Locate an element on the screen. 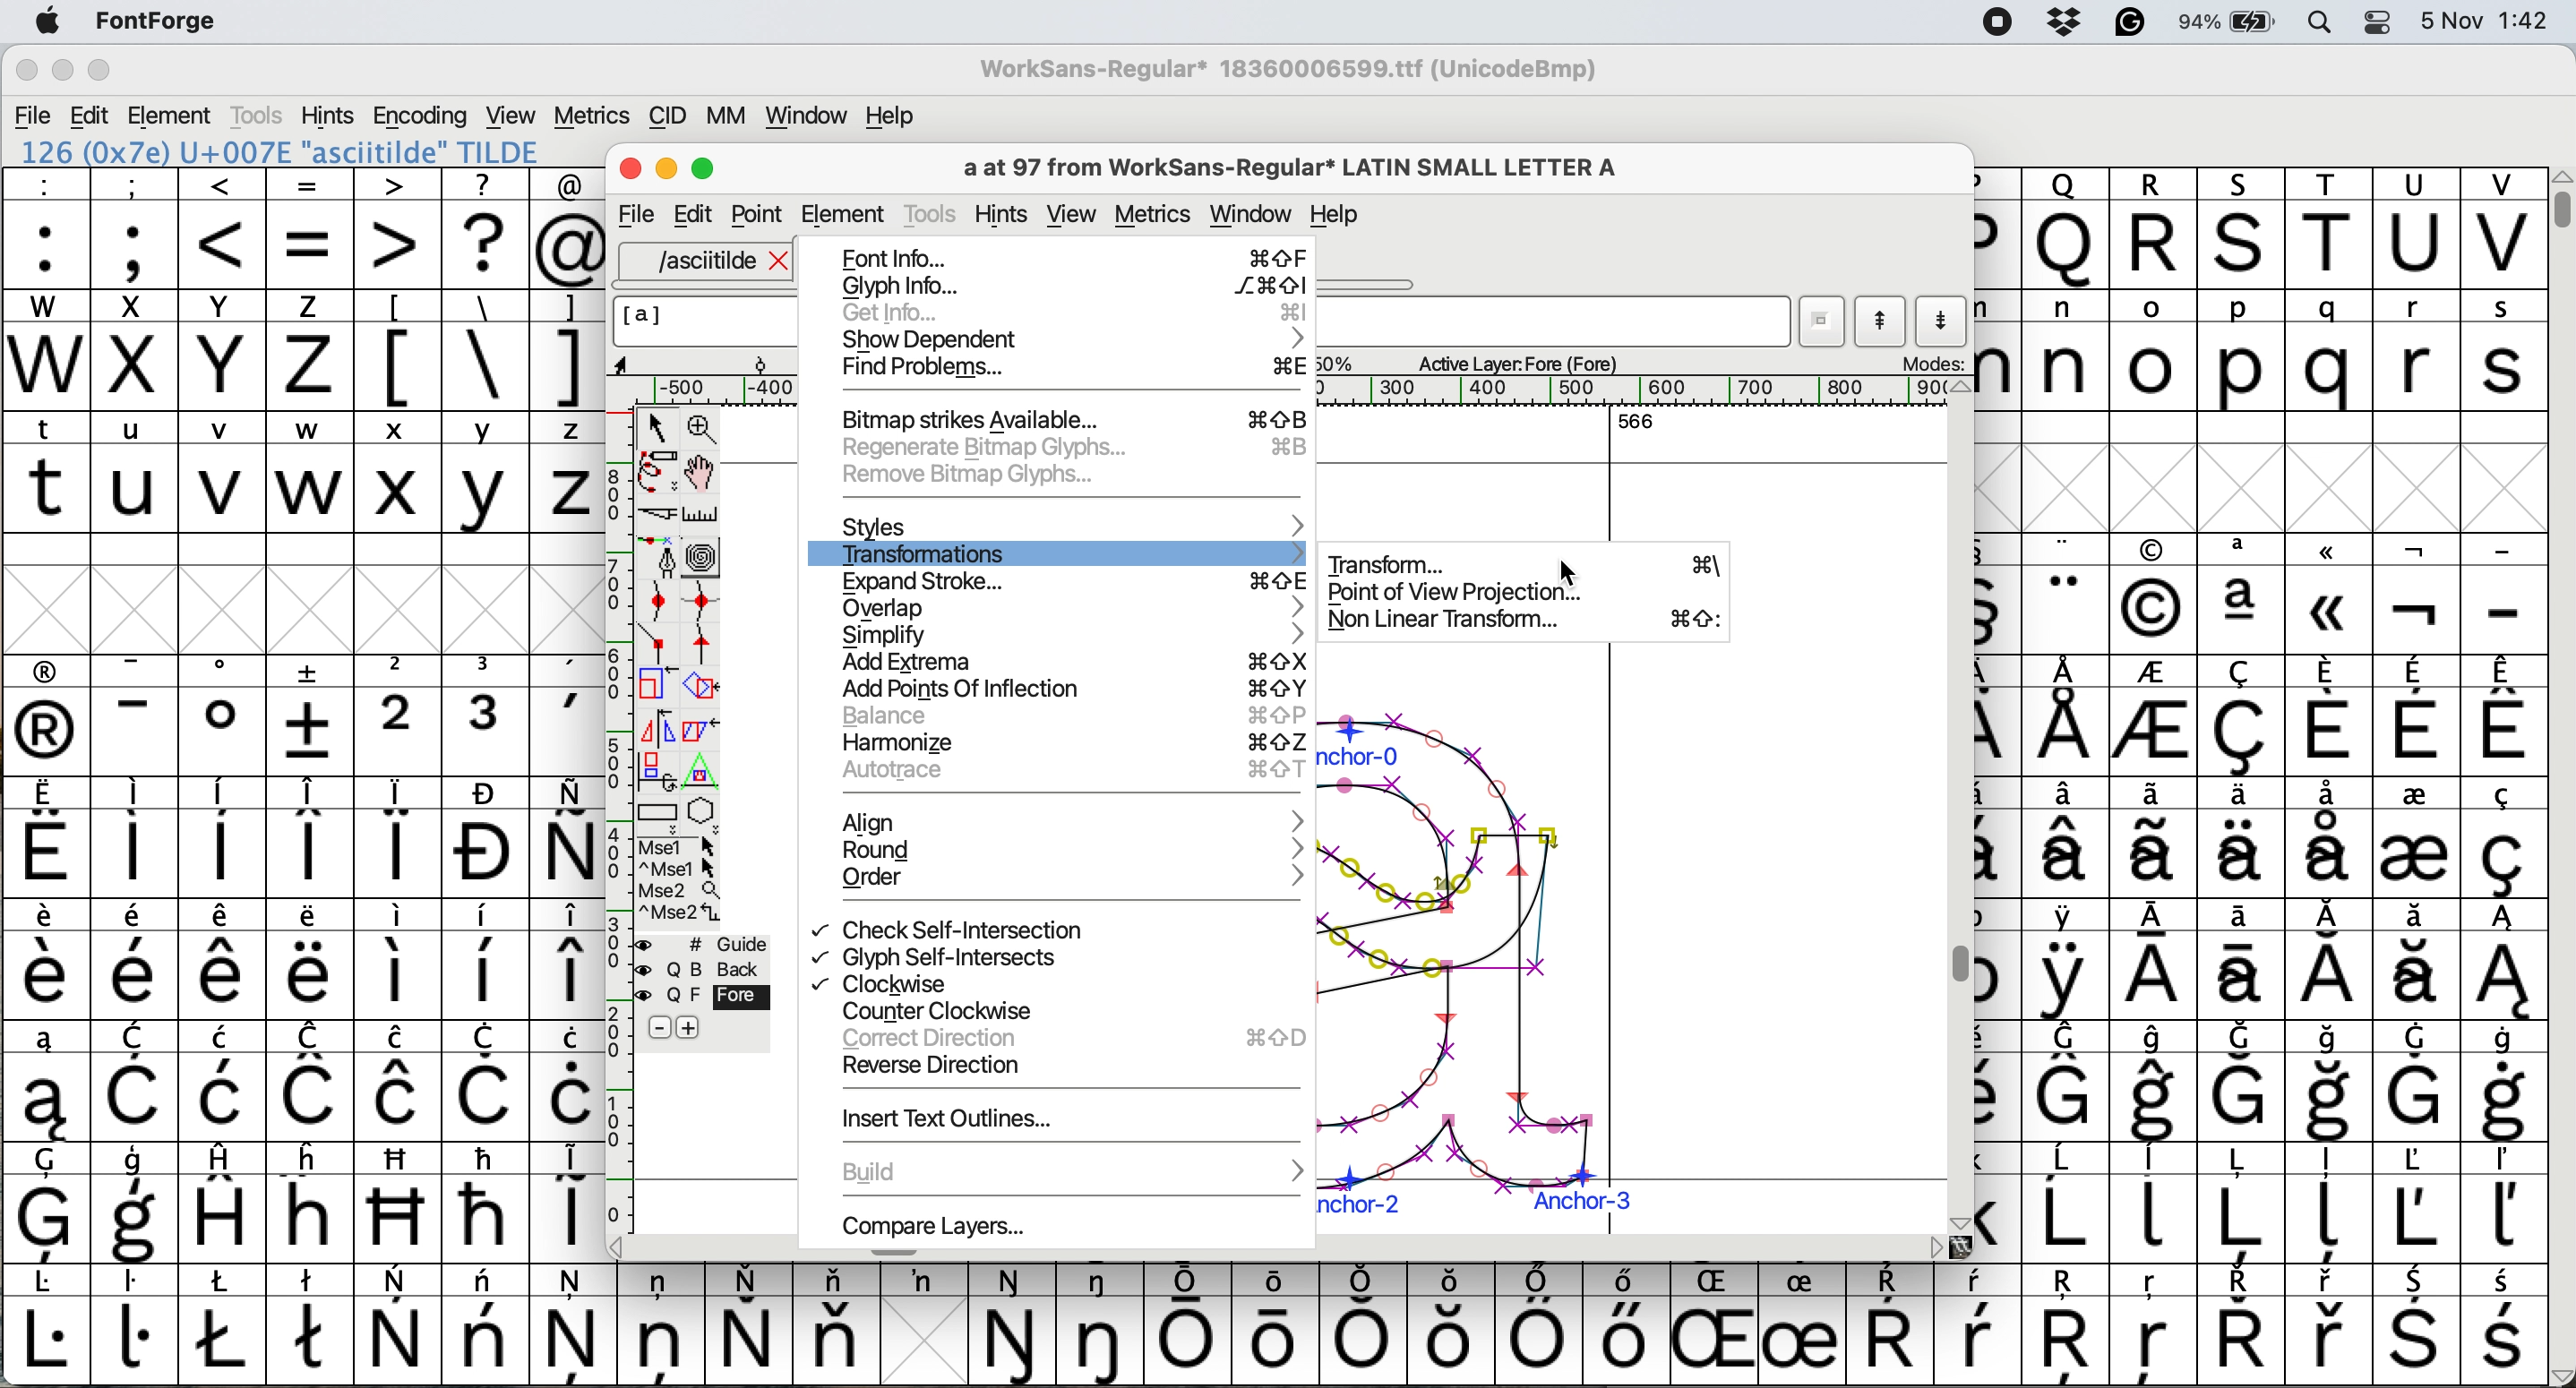  transform is located at coordinates (1527, 562).